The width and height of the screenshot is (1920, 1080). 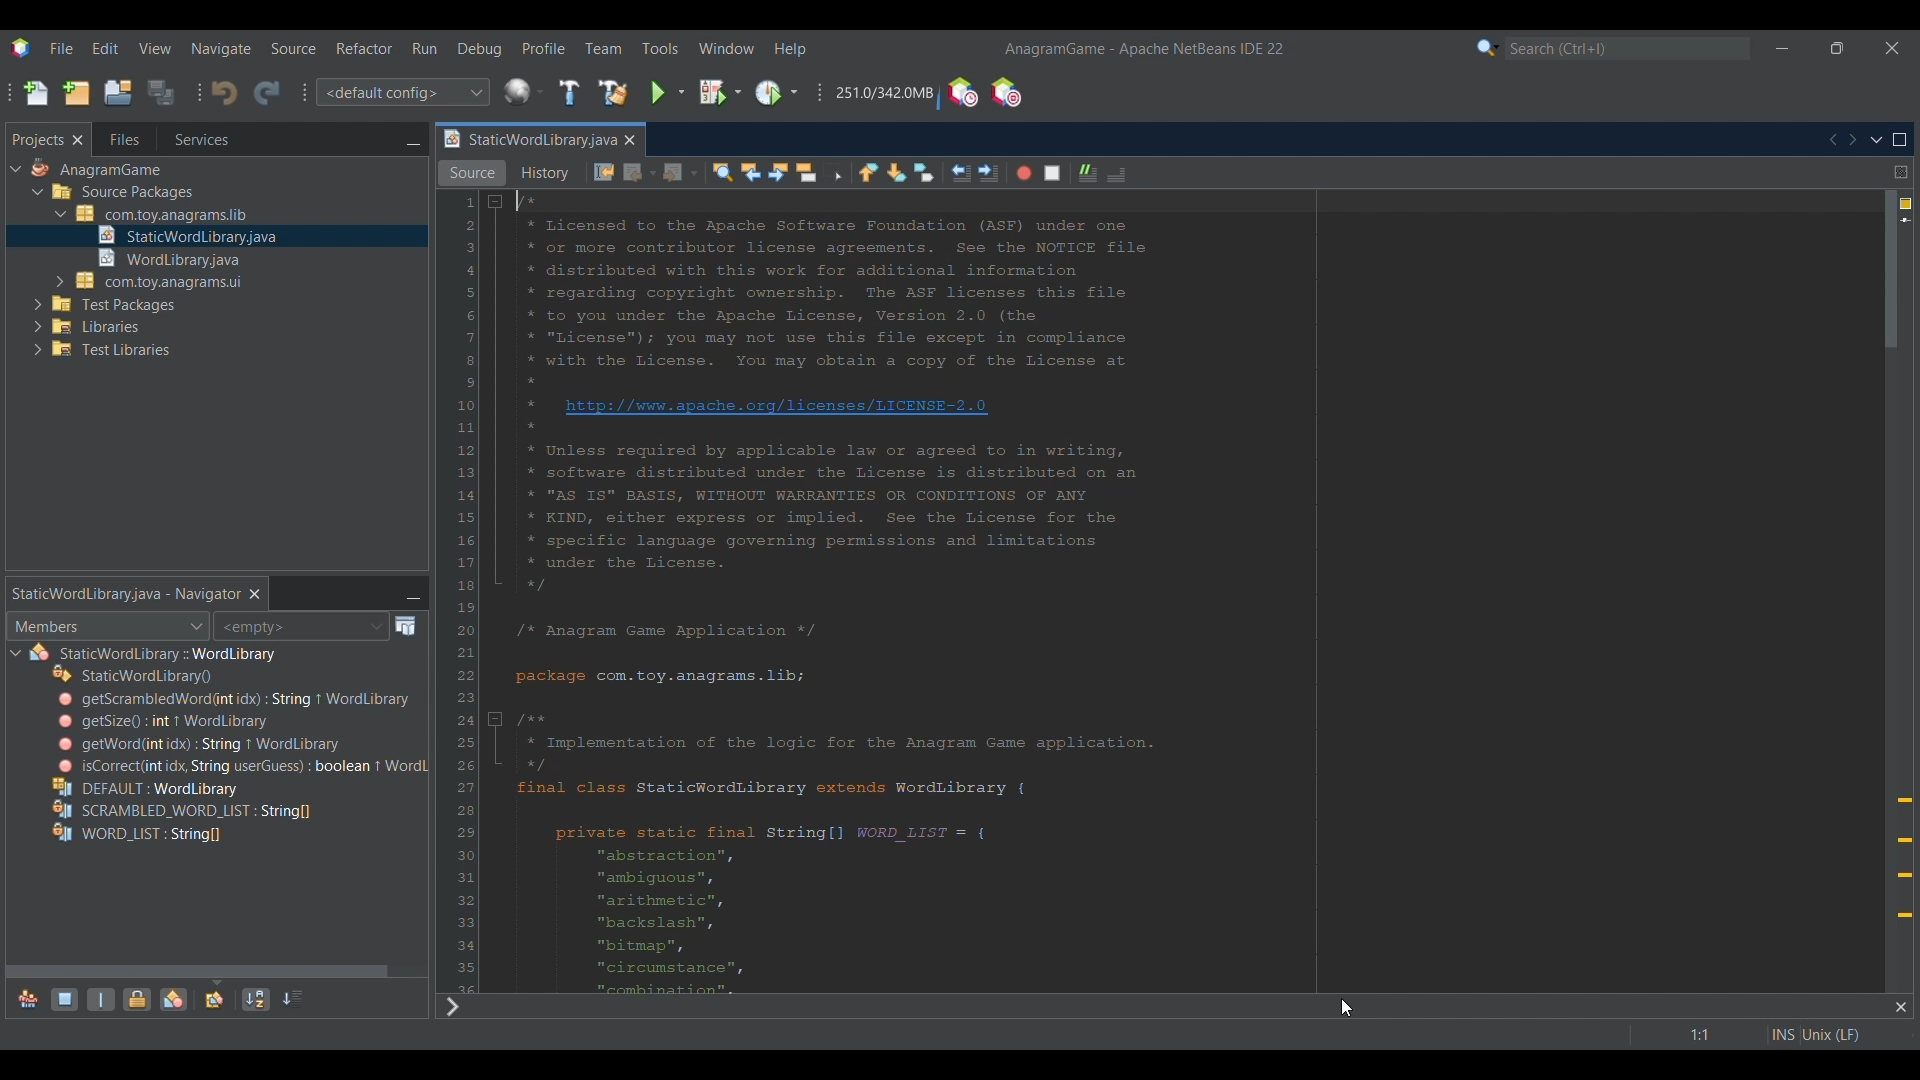 I want to click on Edit menu, so click(x=106, y=46).